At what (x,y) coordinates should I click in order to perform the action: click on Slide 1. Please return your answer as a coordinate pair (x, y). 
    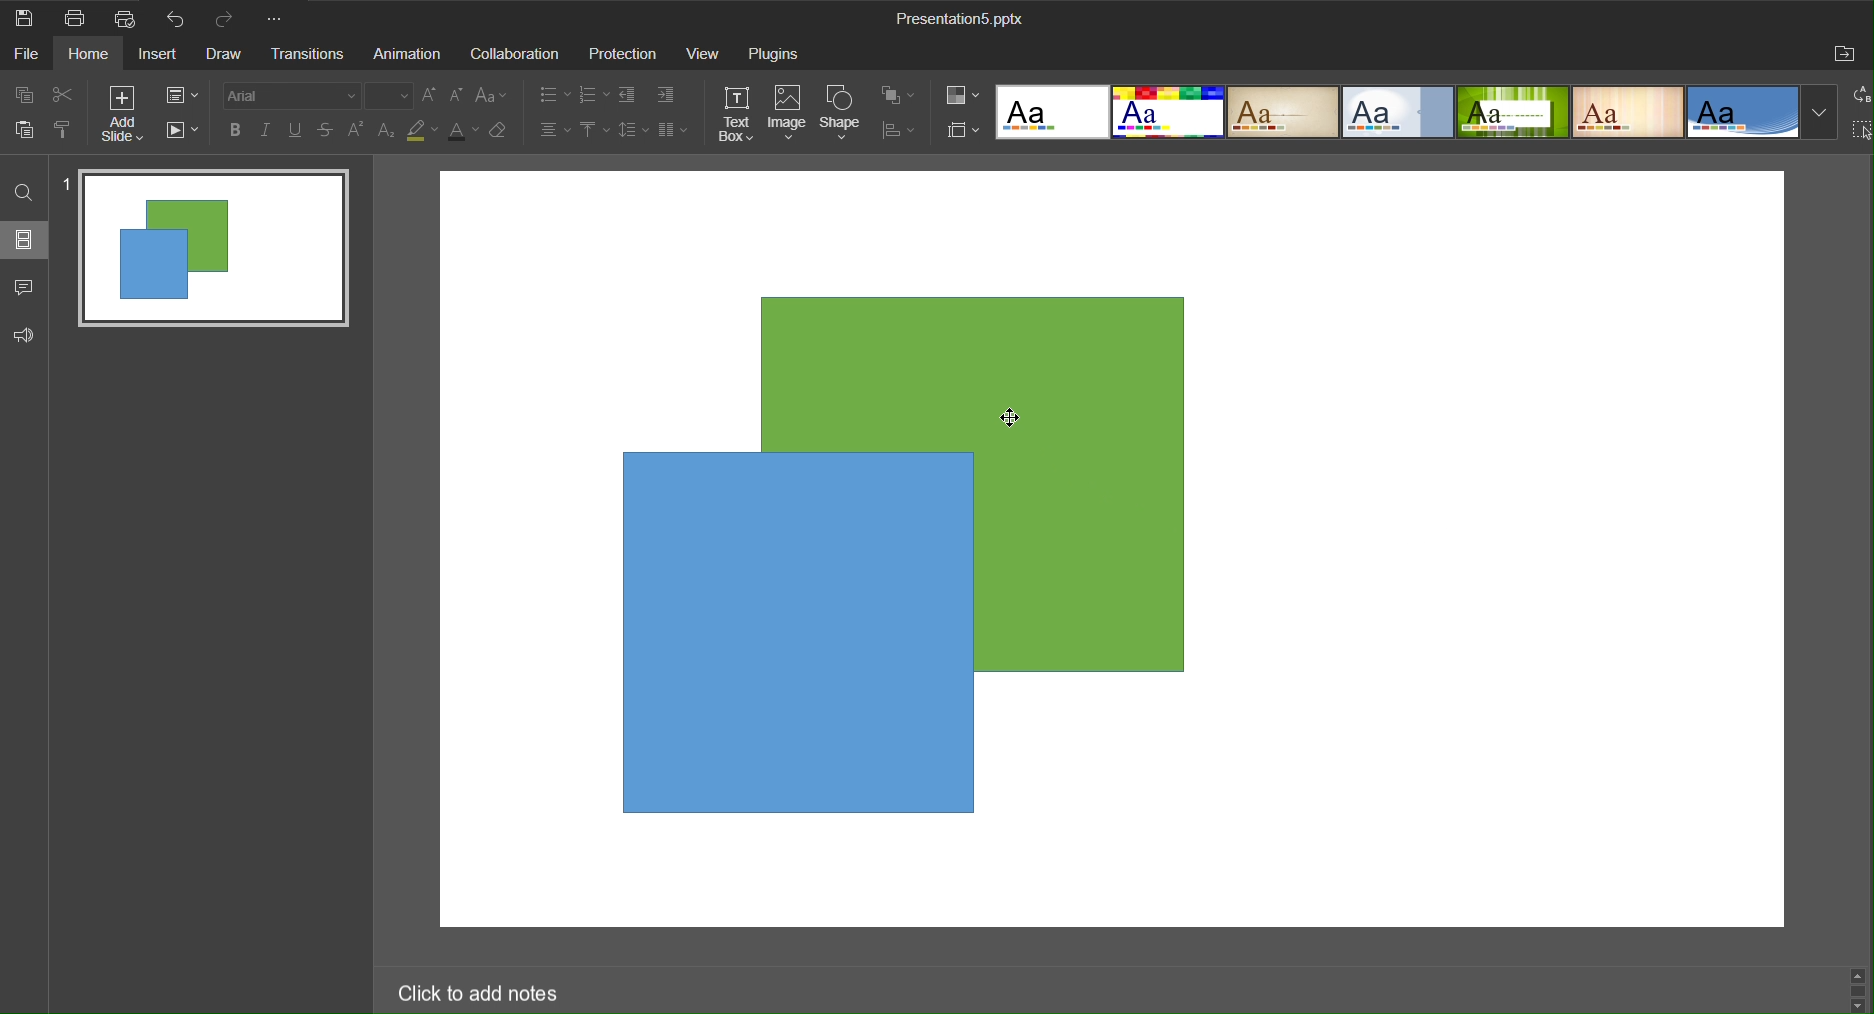
    Looking at the image, I should click on (208, 248).